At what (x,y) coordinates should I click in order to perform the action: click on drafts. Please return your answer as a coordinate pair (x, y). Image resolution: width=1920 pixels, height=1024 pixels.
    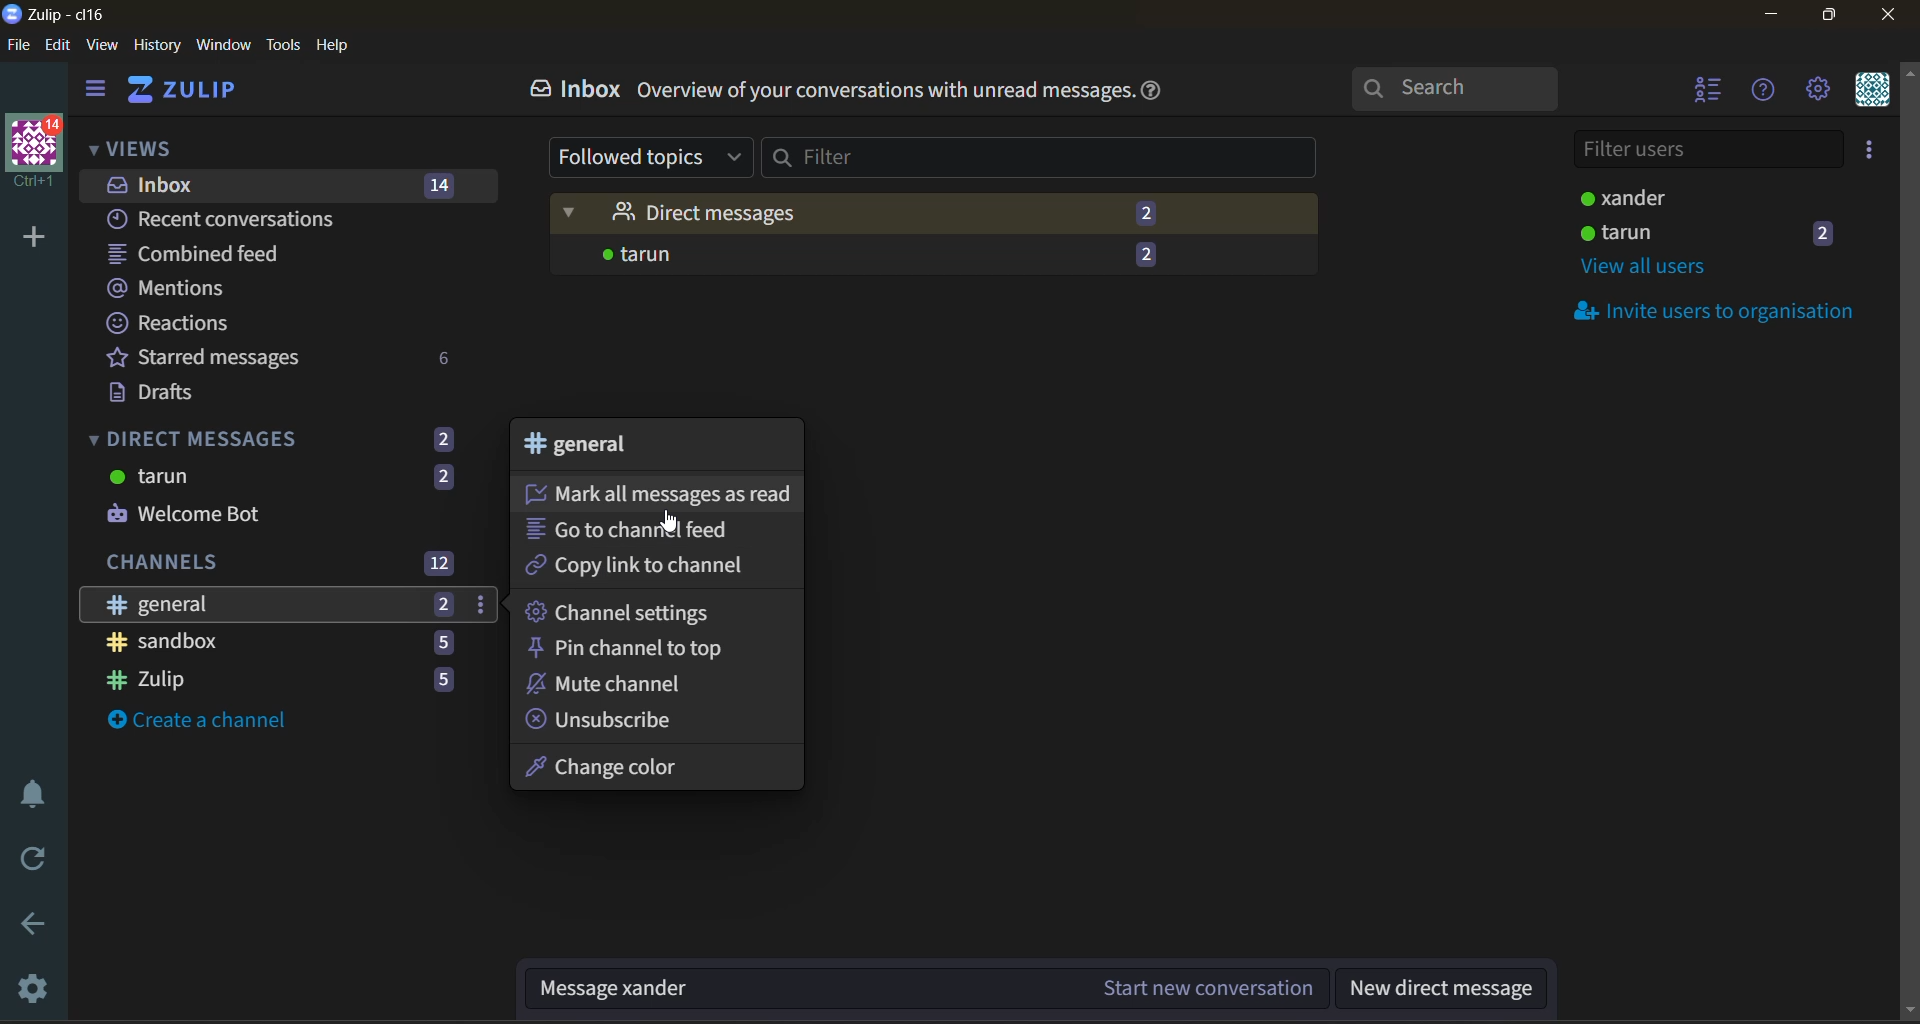
    Looking at the image, I should click on (217, 394).